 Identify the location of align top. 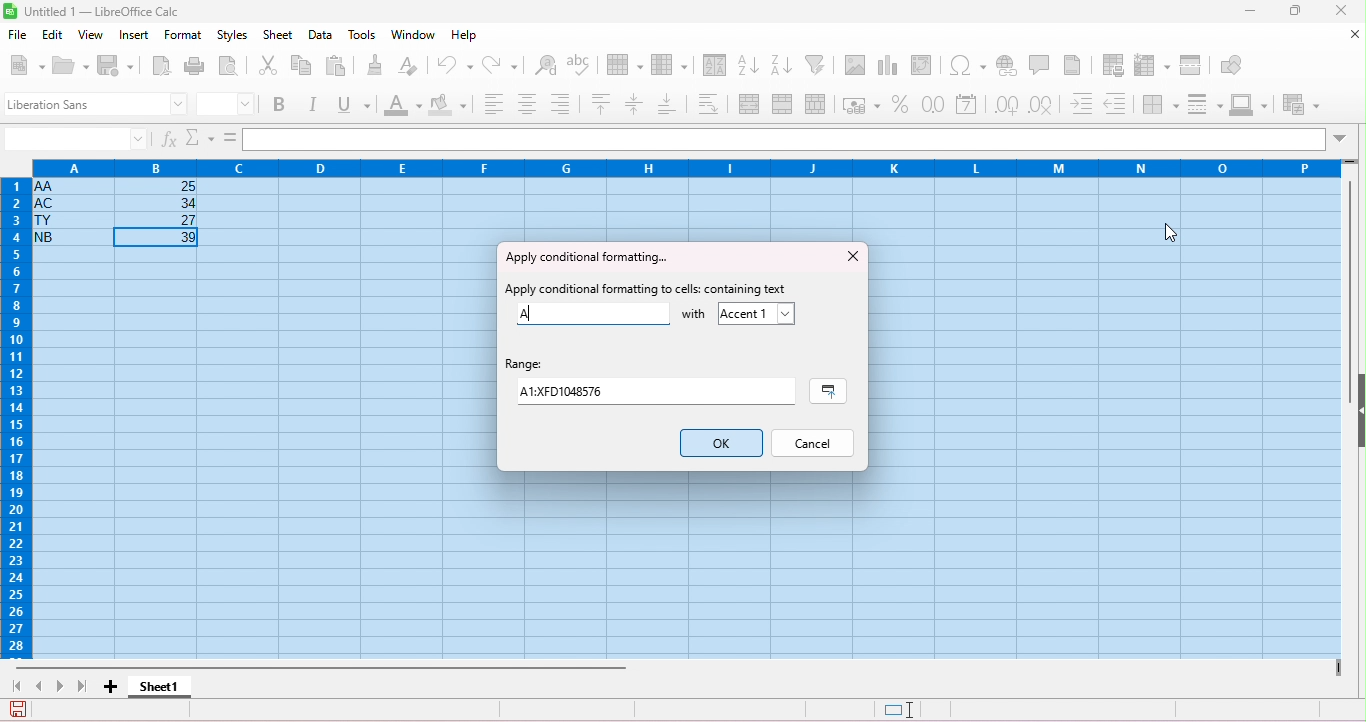
(601, 103).